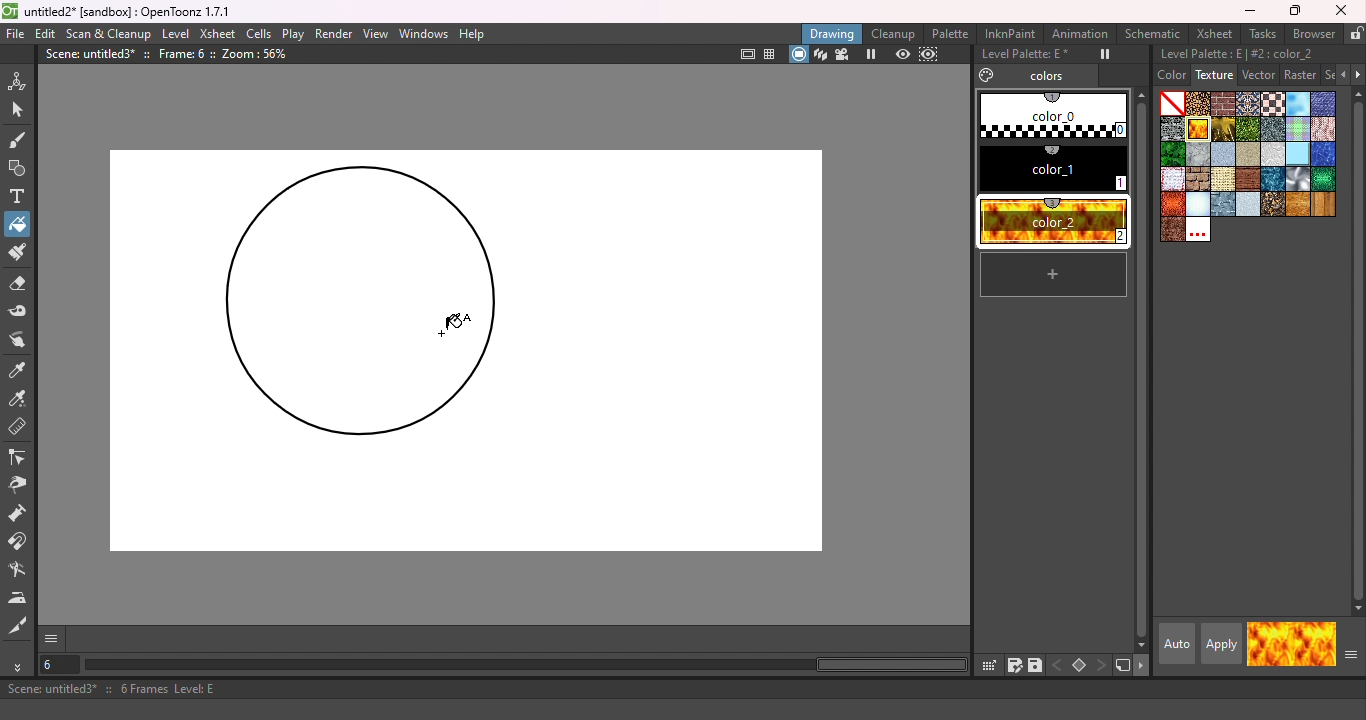  Describe the element at coordinates (872, 54) in the screenshot. I see `Freeze` at that location.